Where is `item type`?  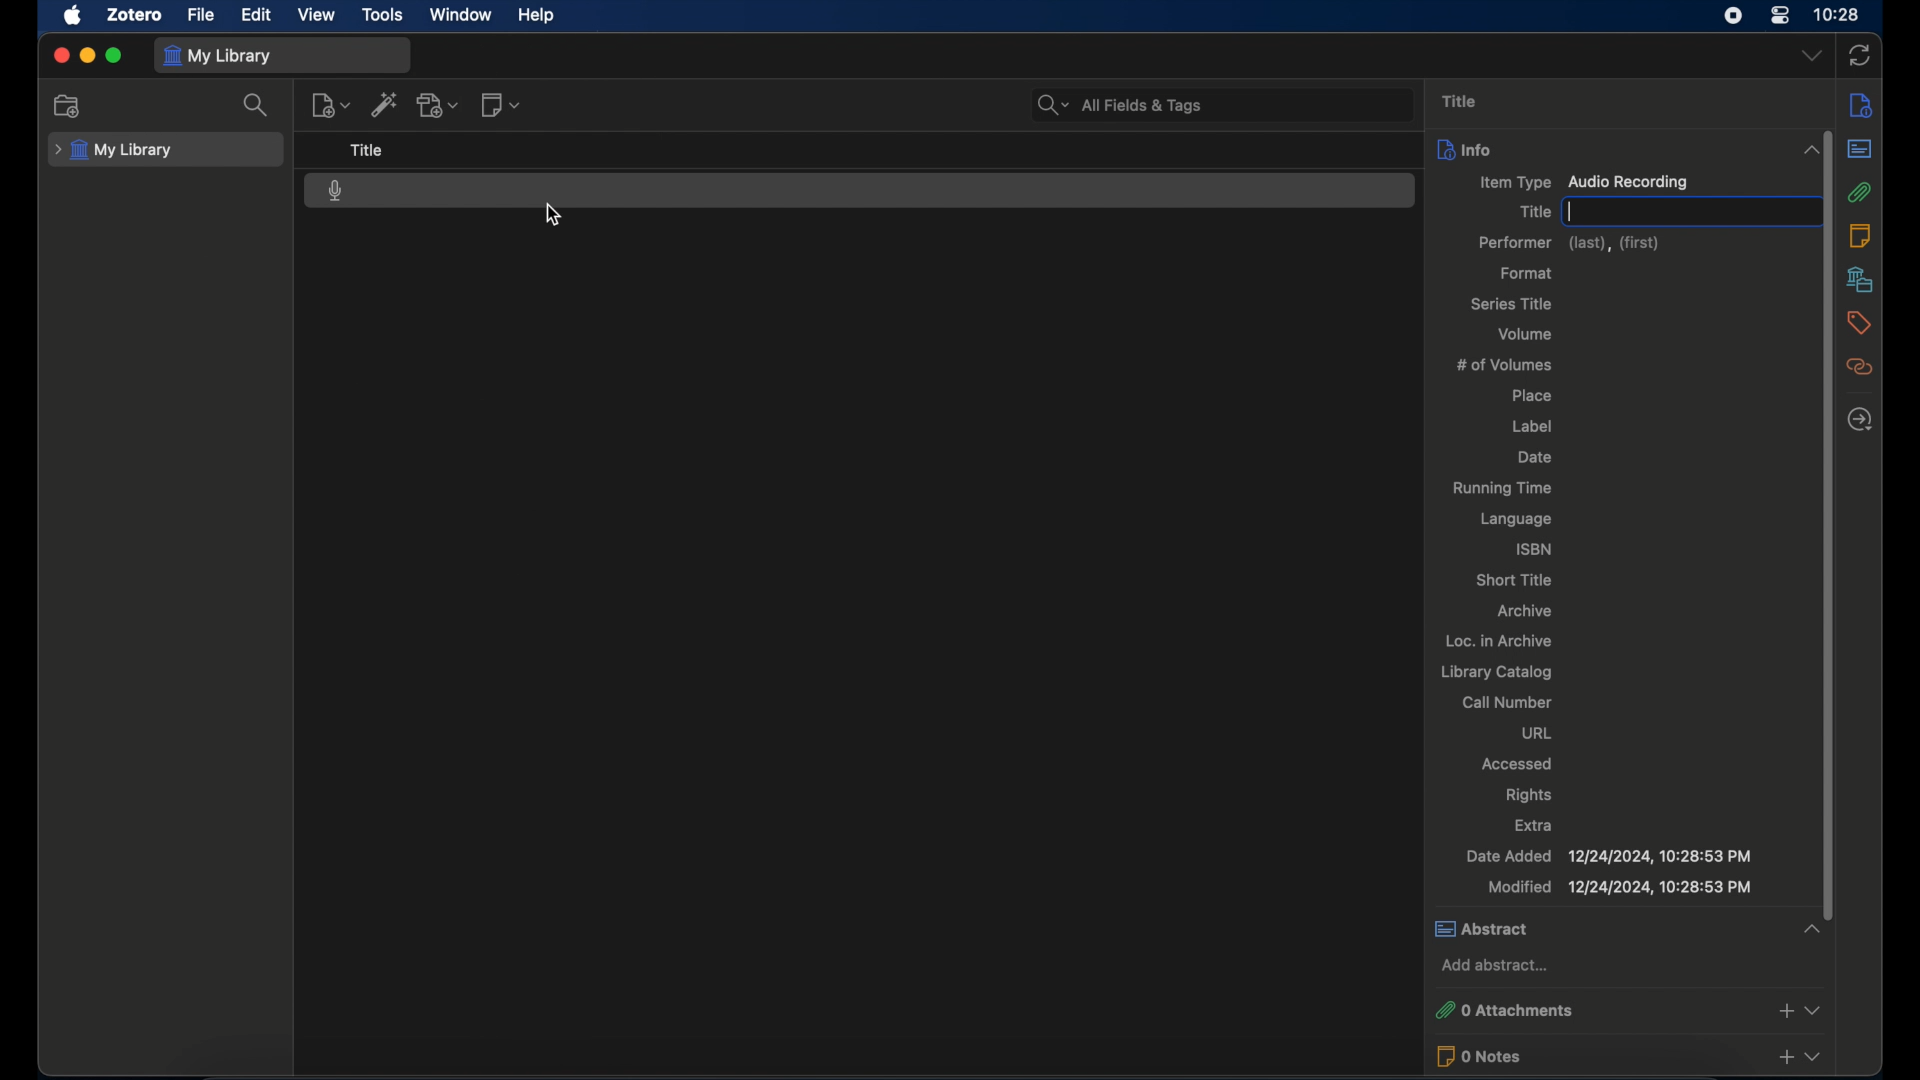 item type is located at coordinates (1586, 183).